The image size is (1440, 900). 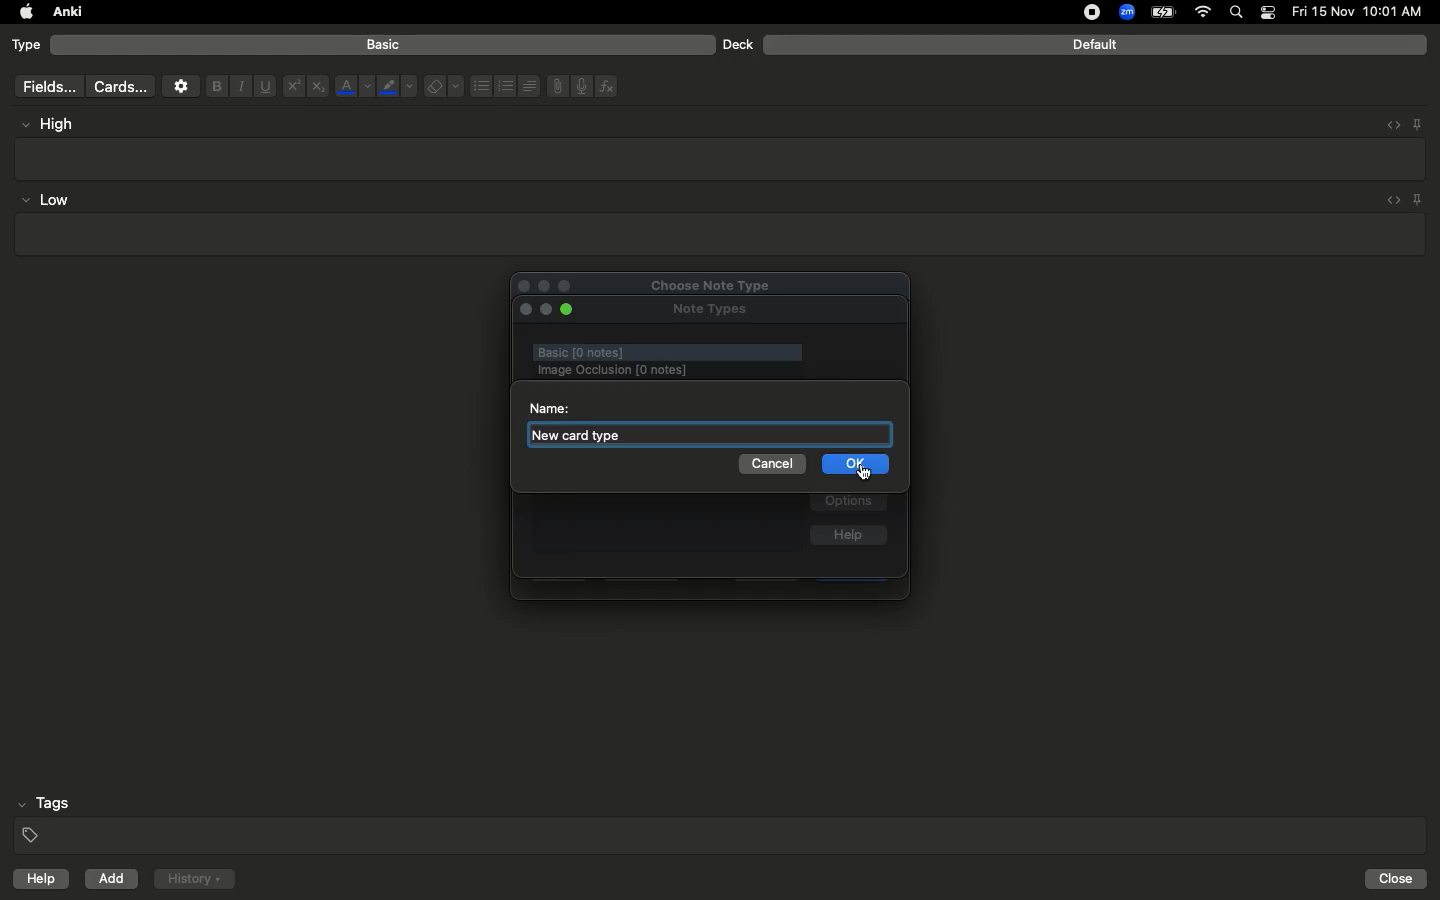 What do you see at coordinates (37, 881) in the screenshot?
I see `help` at bounding box center [37, 881].